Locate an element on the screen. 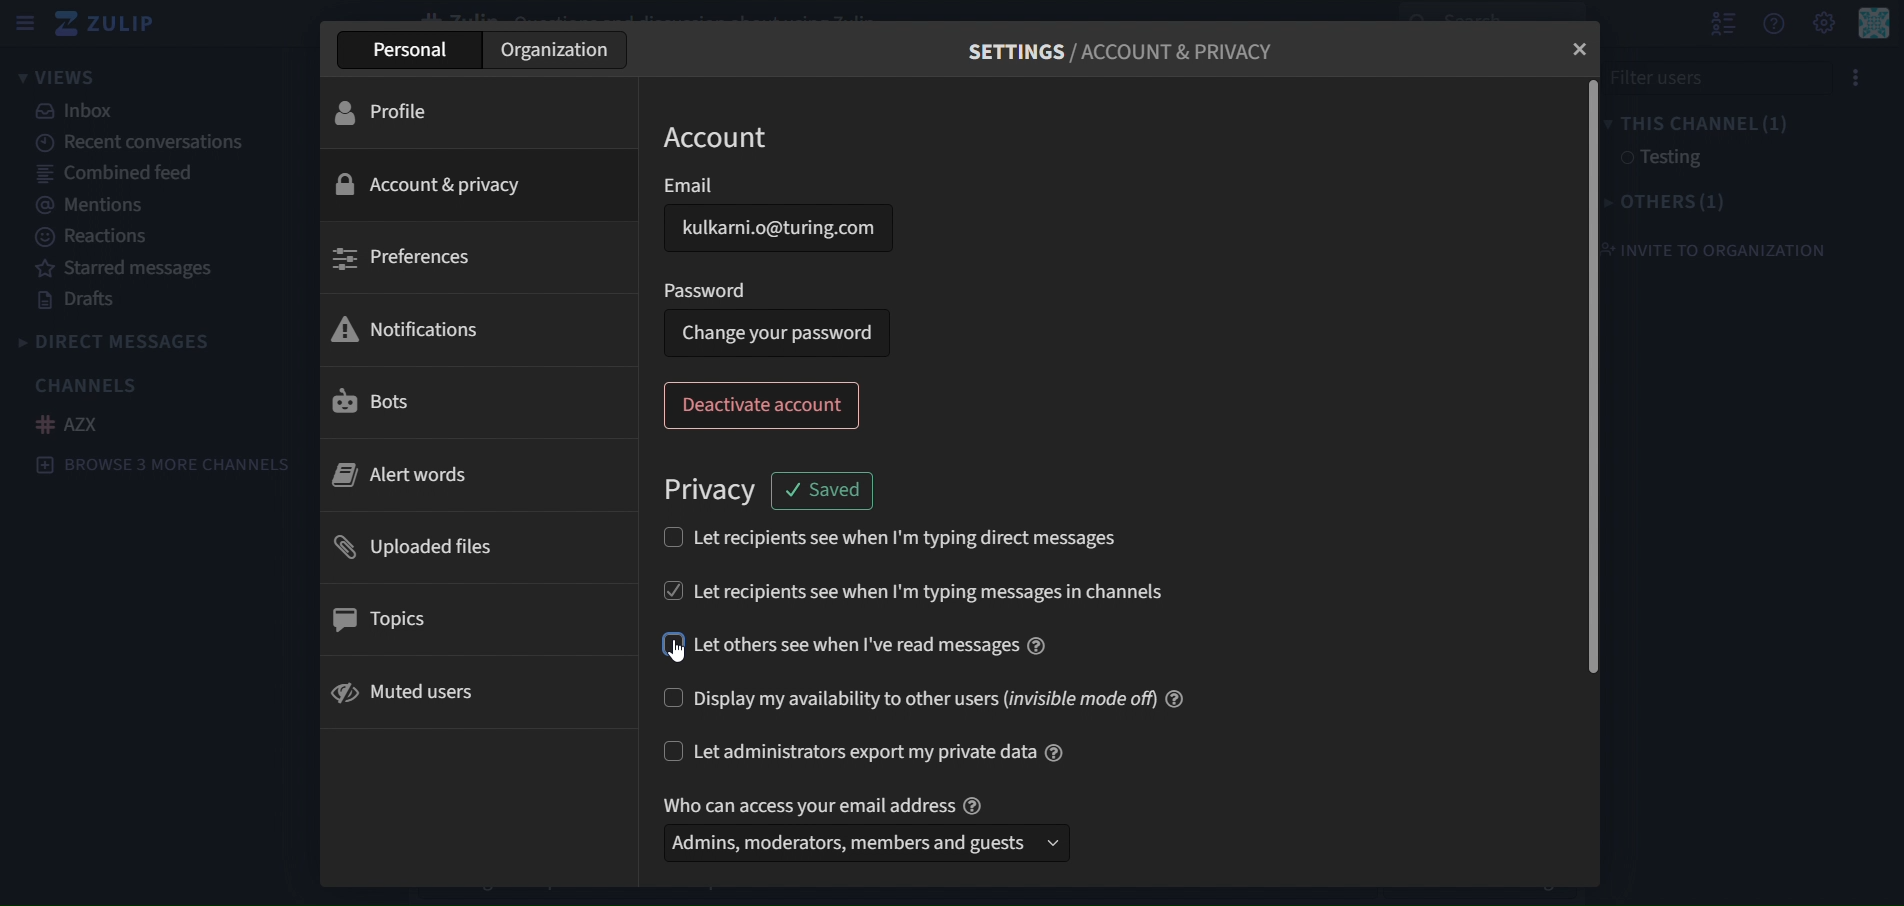  mentions is located at coordinates (93, 204).